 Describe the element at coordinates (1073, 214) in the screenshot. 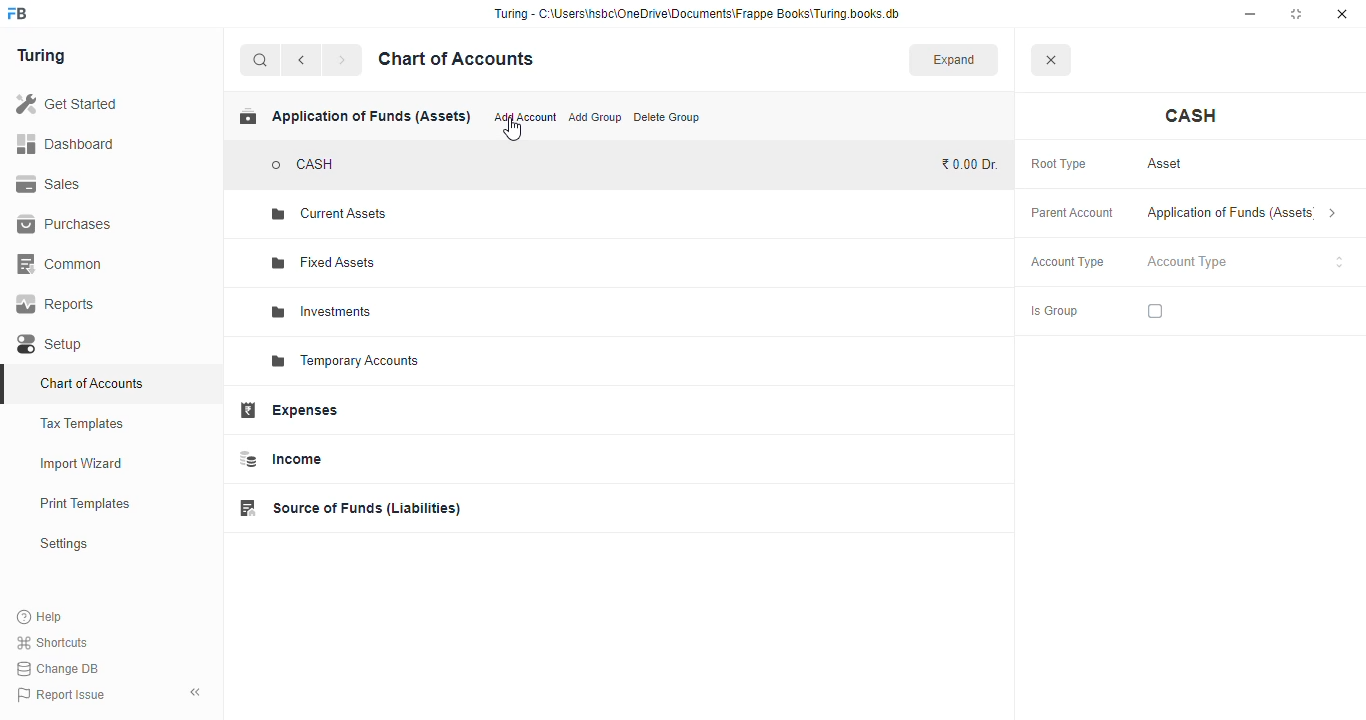

I see `parent account` at that location.